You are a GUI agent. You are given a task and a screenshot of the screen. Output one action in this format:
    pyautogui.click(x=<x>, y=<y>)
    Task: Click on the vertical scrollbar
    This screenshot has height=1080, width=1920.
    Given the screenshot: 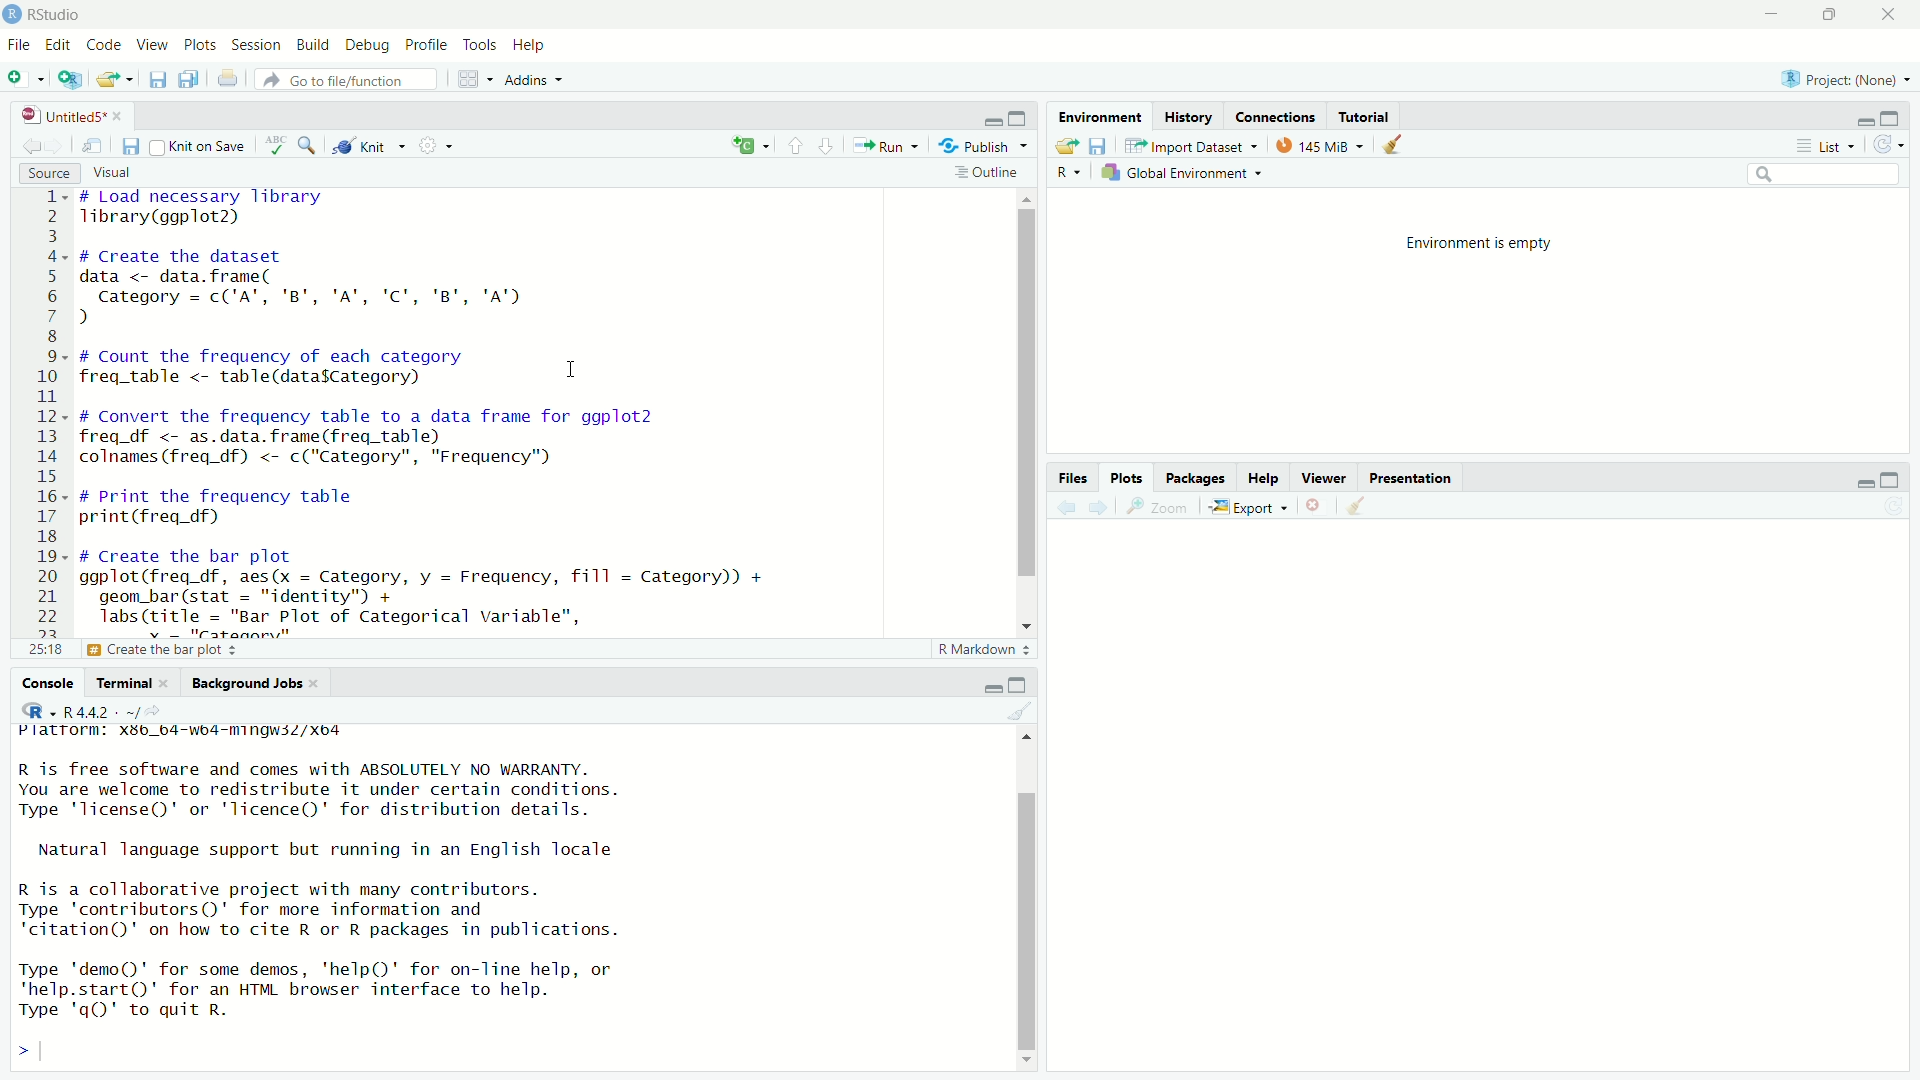 What is the action you would take?
    pyautogui.click(x=1029, y=392)
    